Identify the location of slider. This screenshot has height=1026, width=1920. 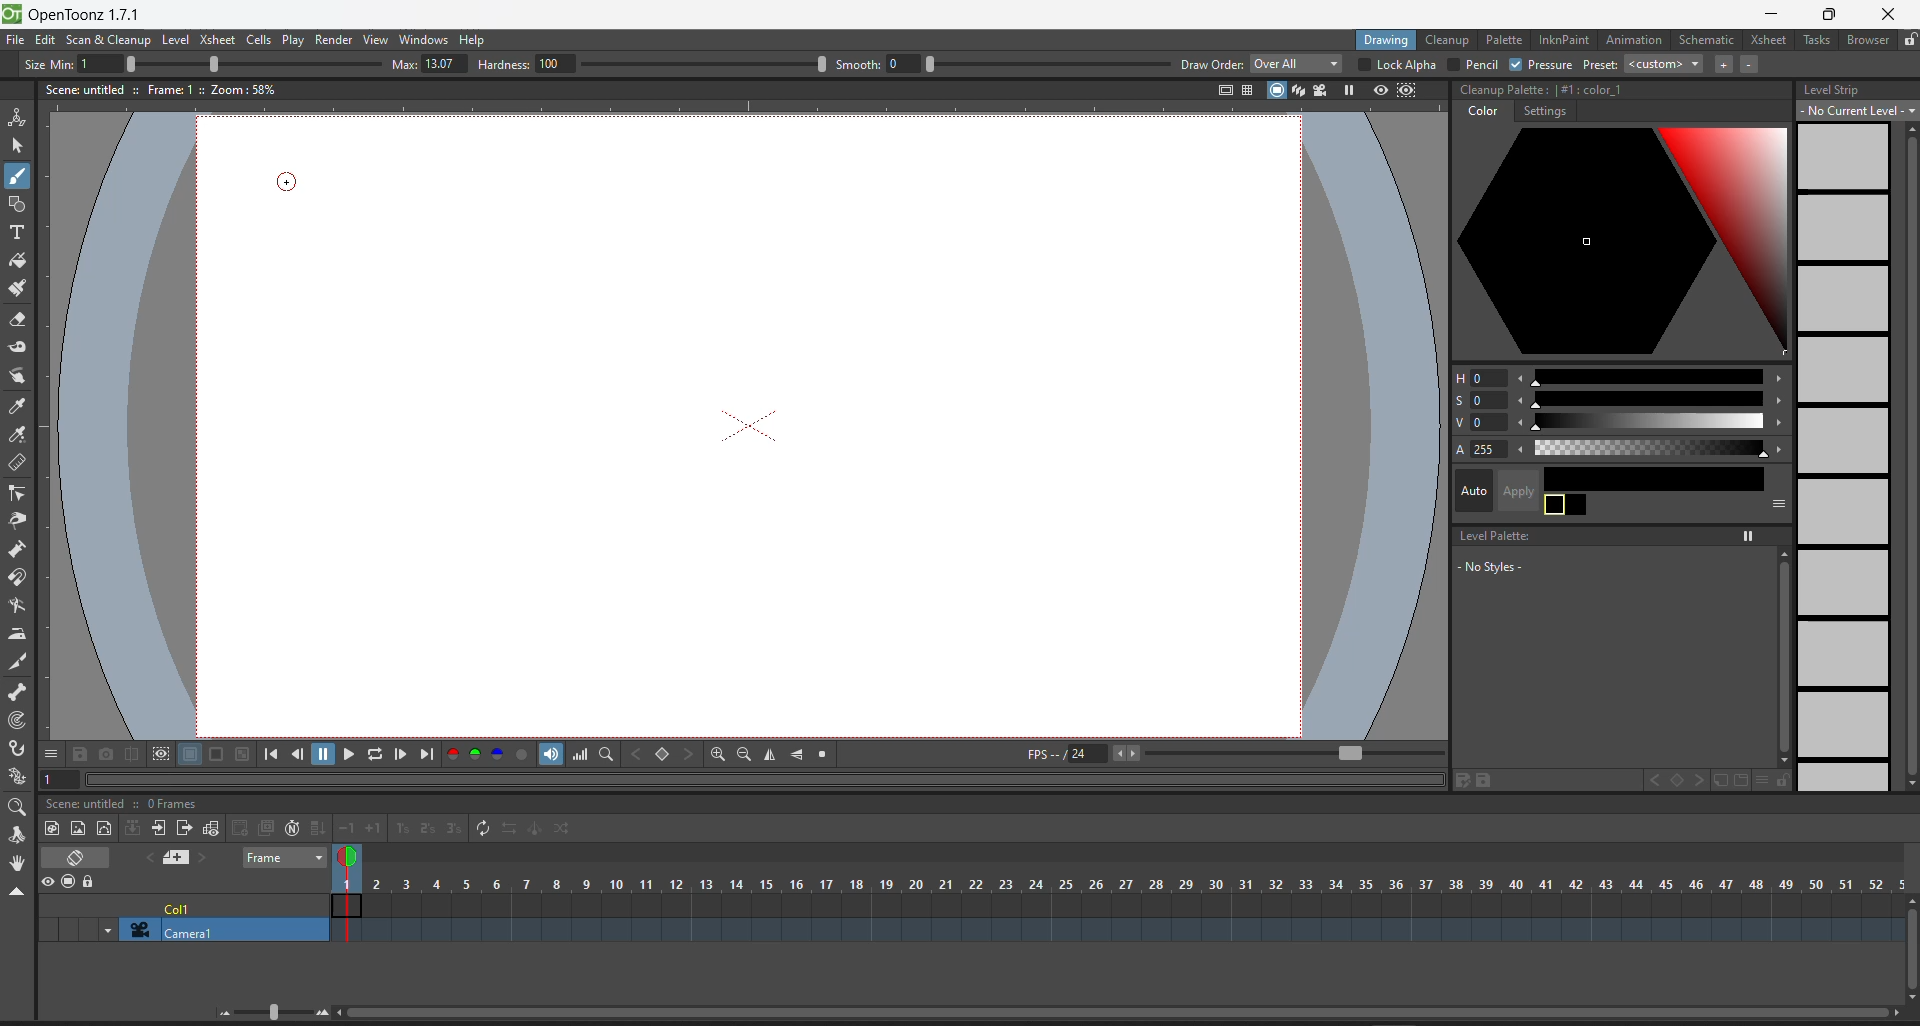
(1653, 421).